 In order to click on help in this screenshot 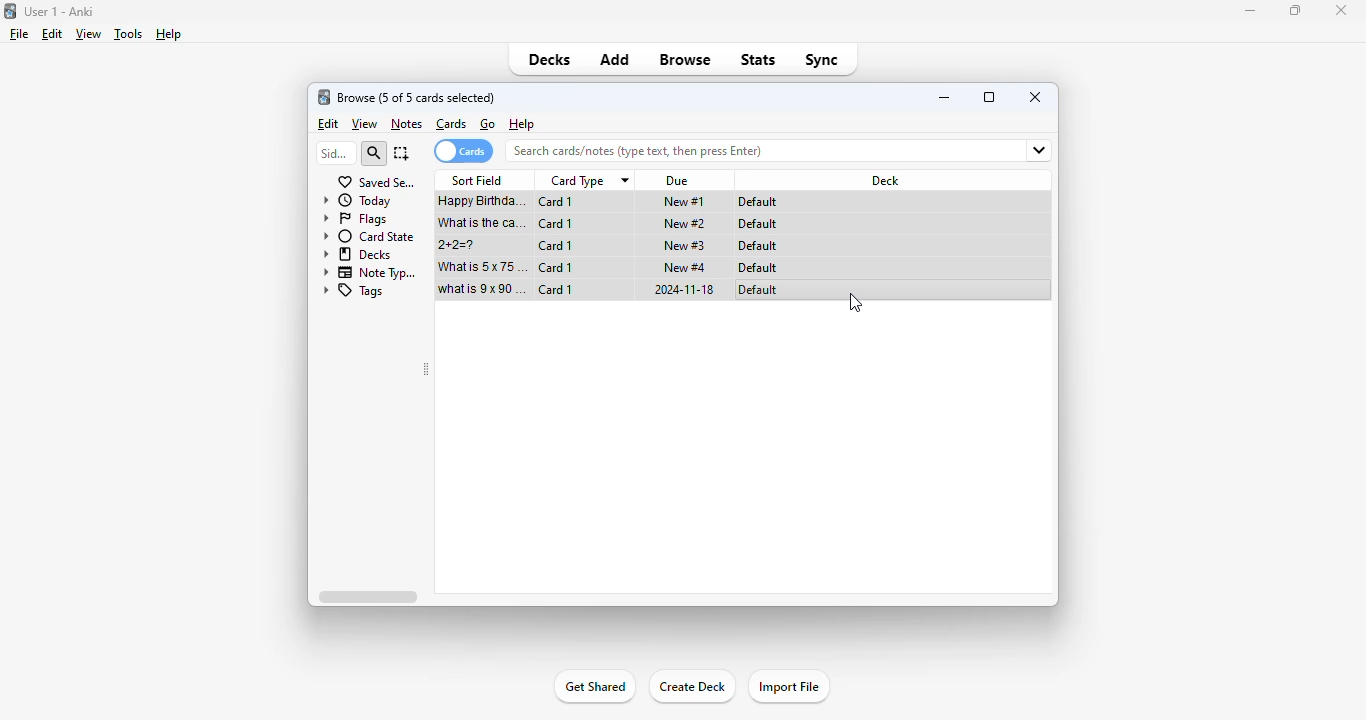, I will do `click(522, 123)`.